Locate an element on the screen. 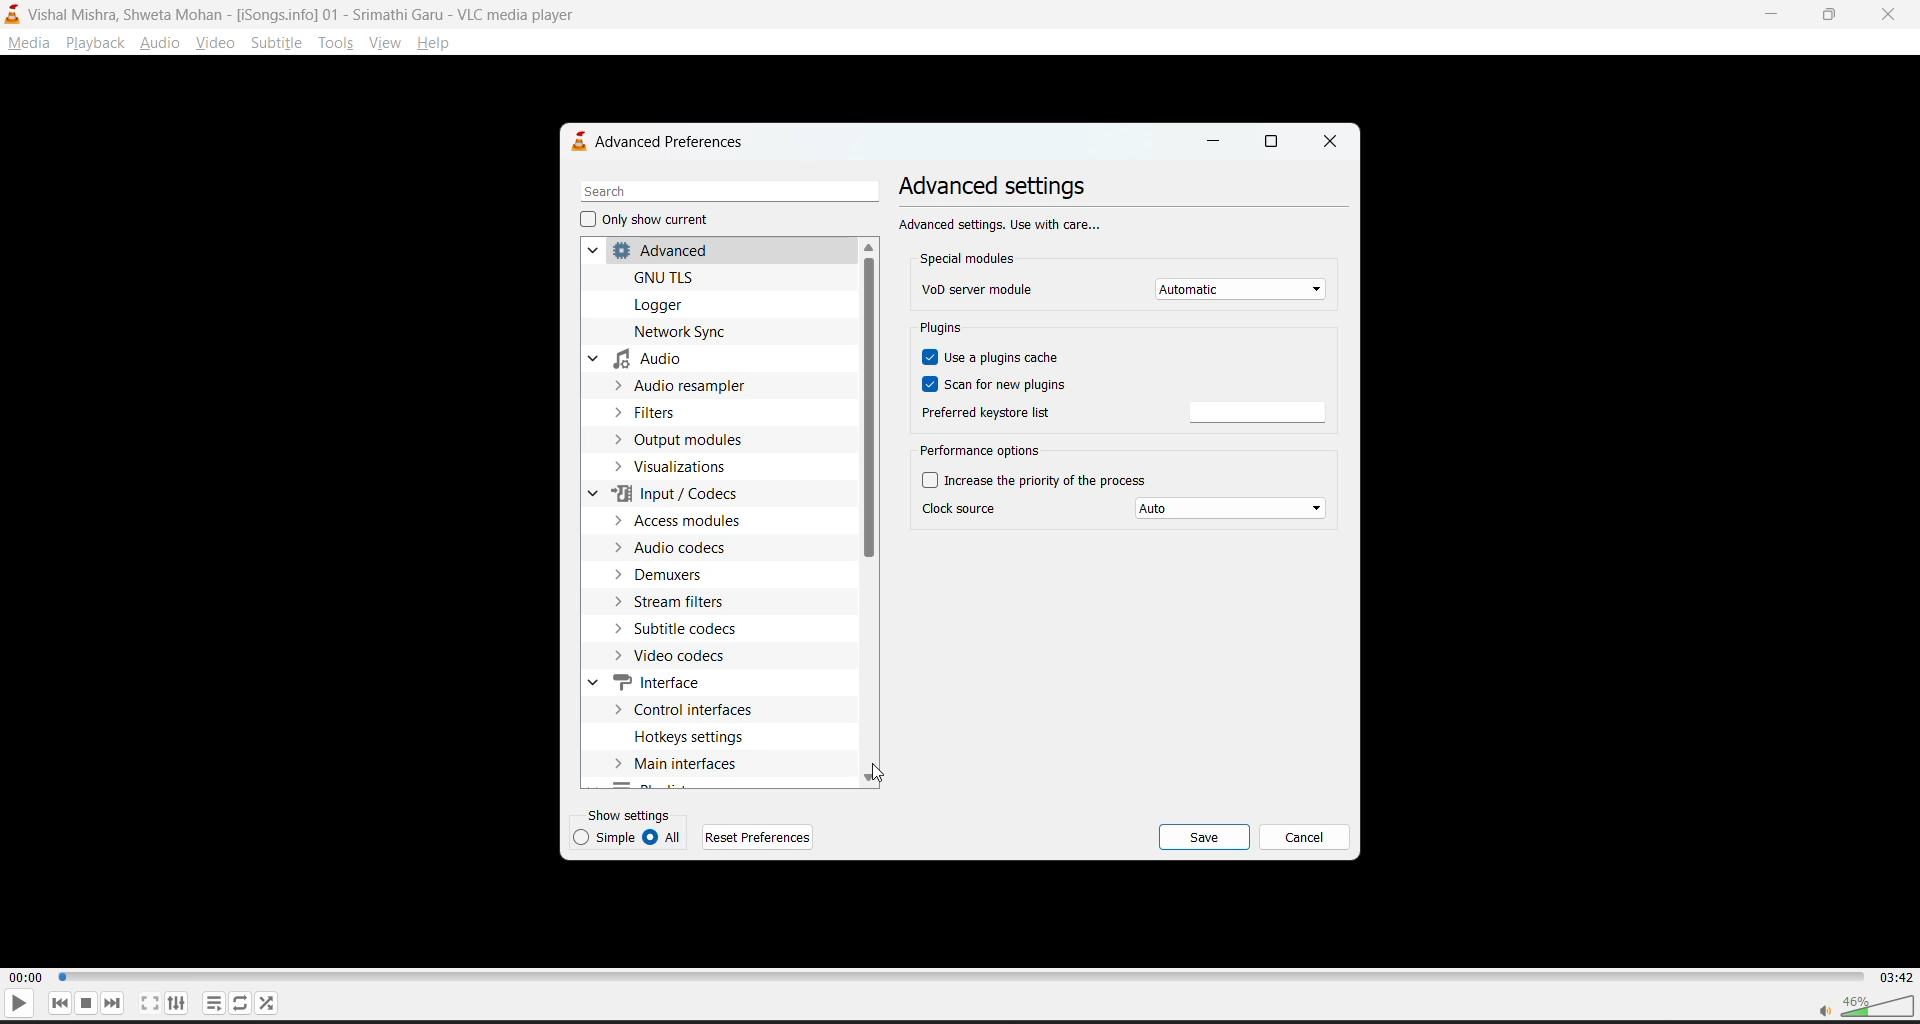  automatic is located at coordinates (1243, 290).